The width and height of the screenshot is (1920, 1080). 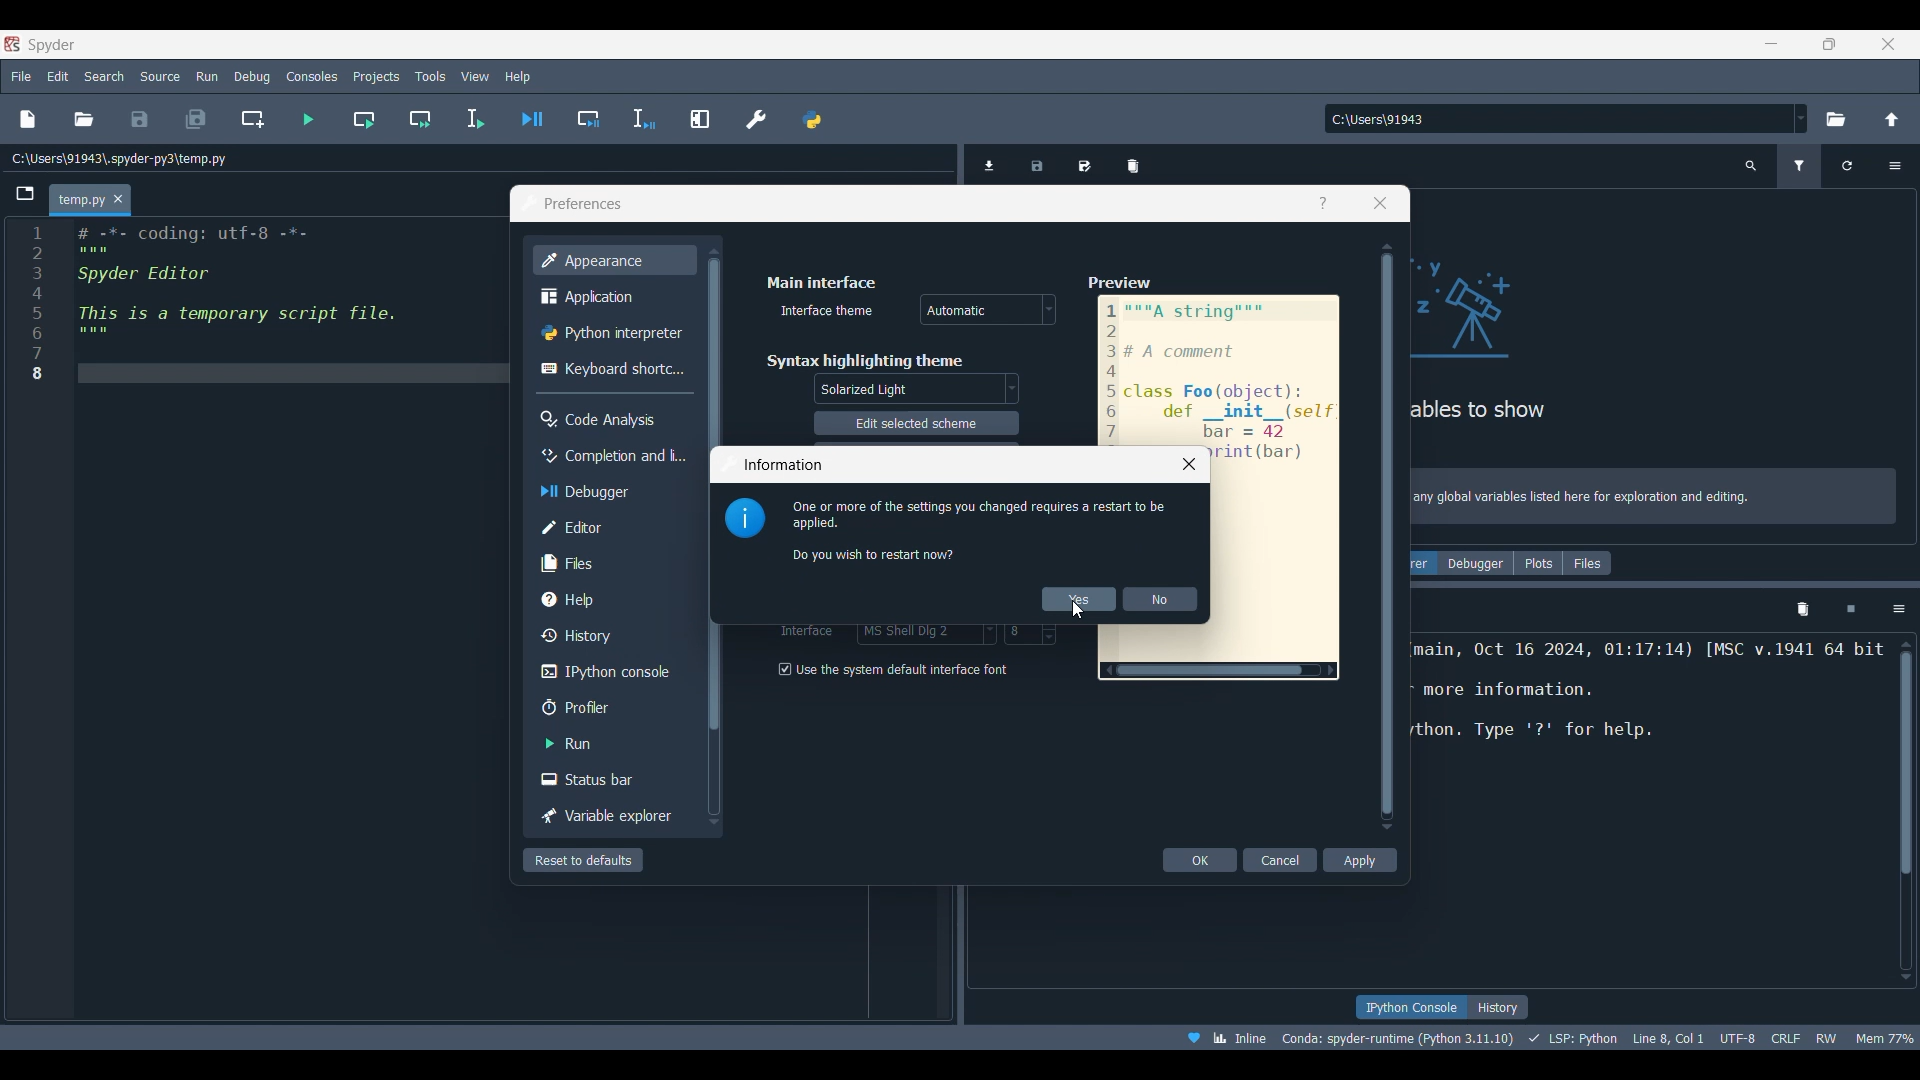 What do you see at coordinates (610, 564) in the screenshot?
I see `Files` at bounding box center [610, 564].